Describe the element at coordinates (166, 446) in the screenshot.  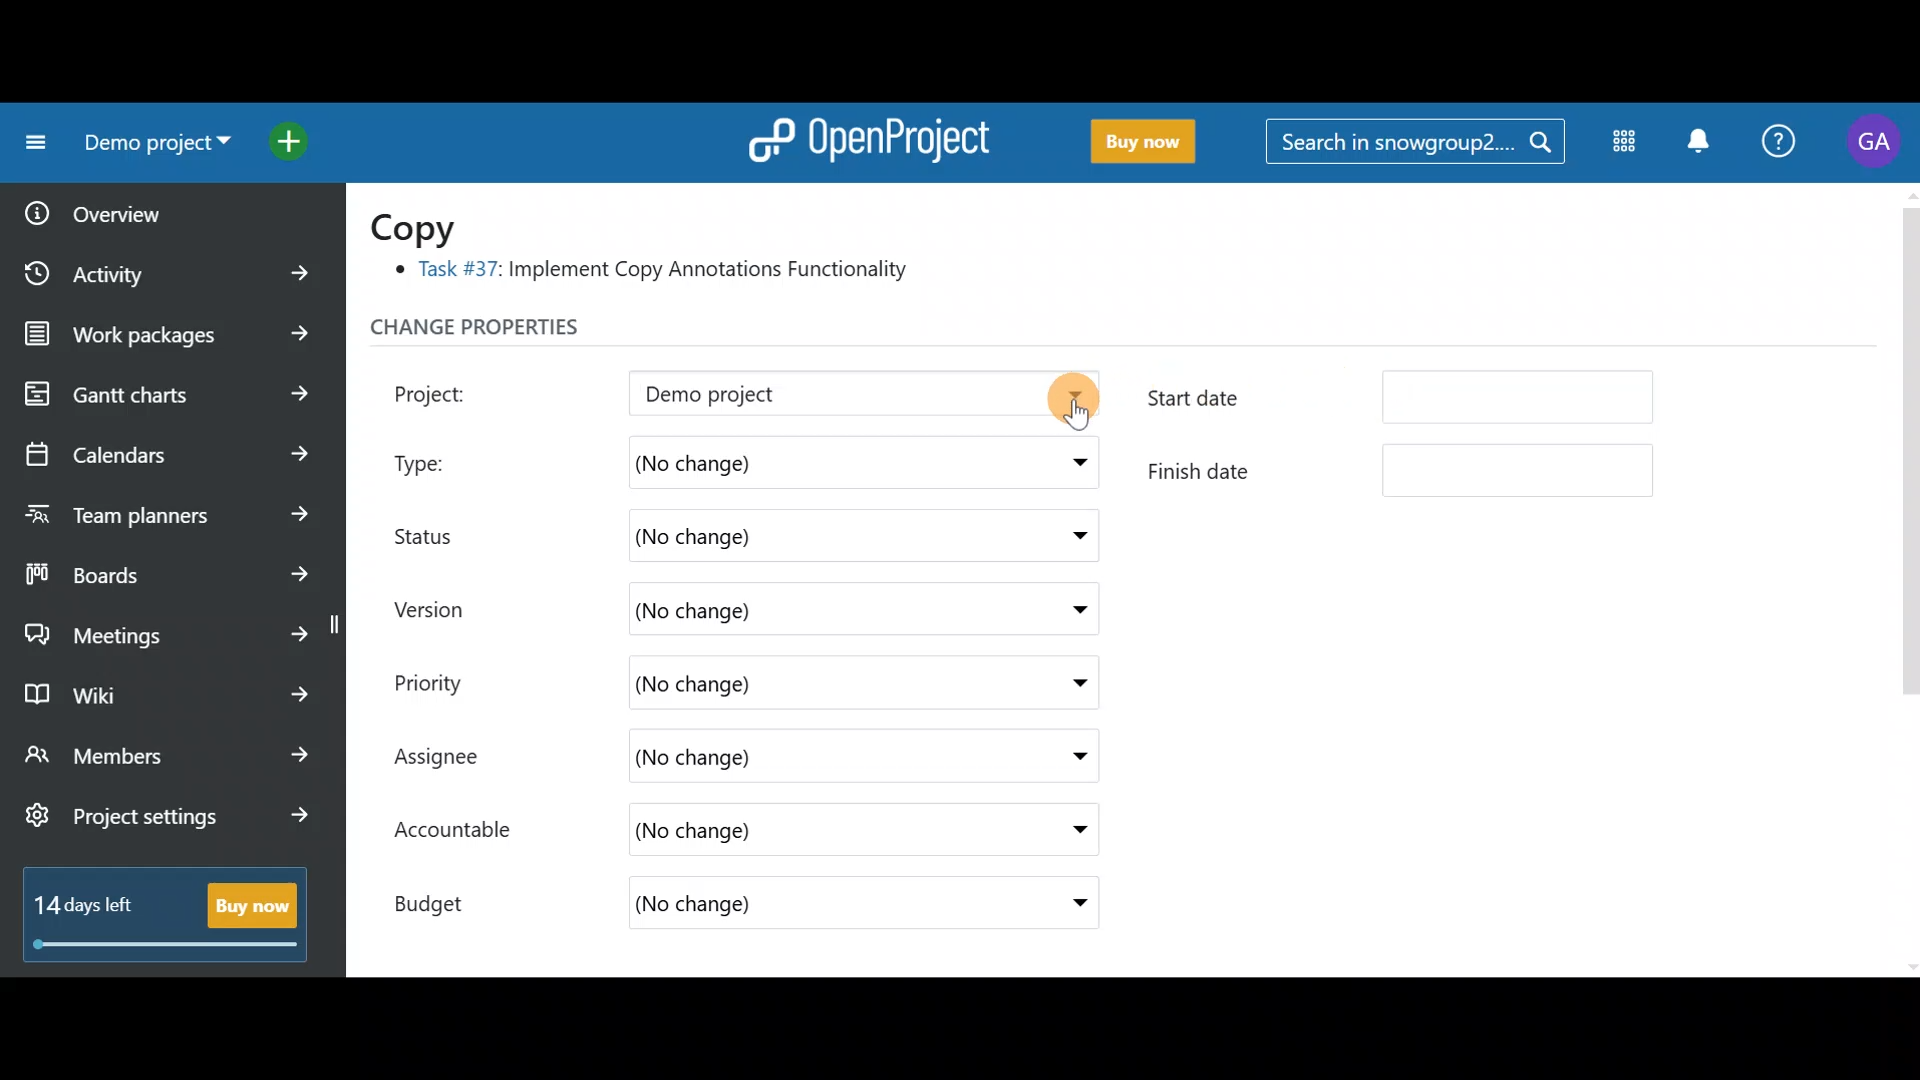
I see `Calendars` at that location.